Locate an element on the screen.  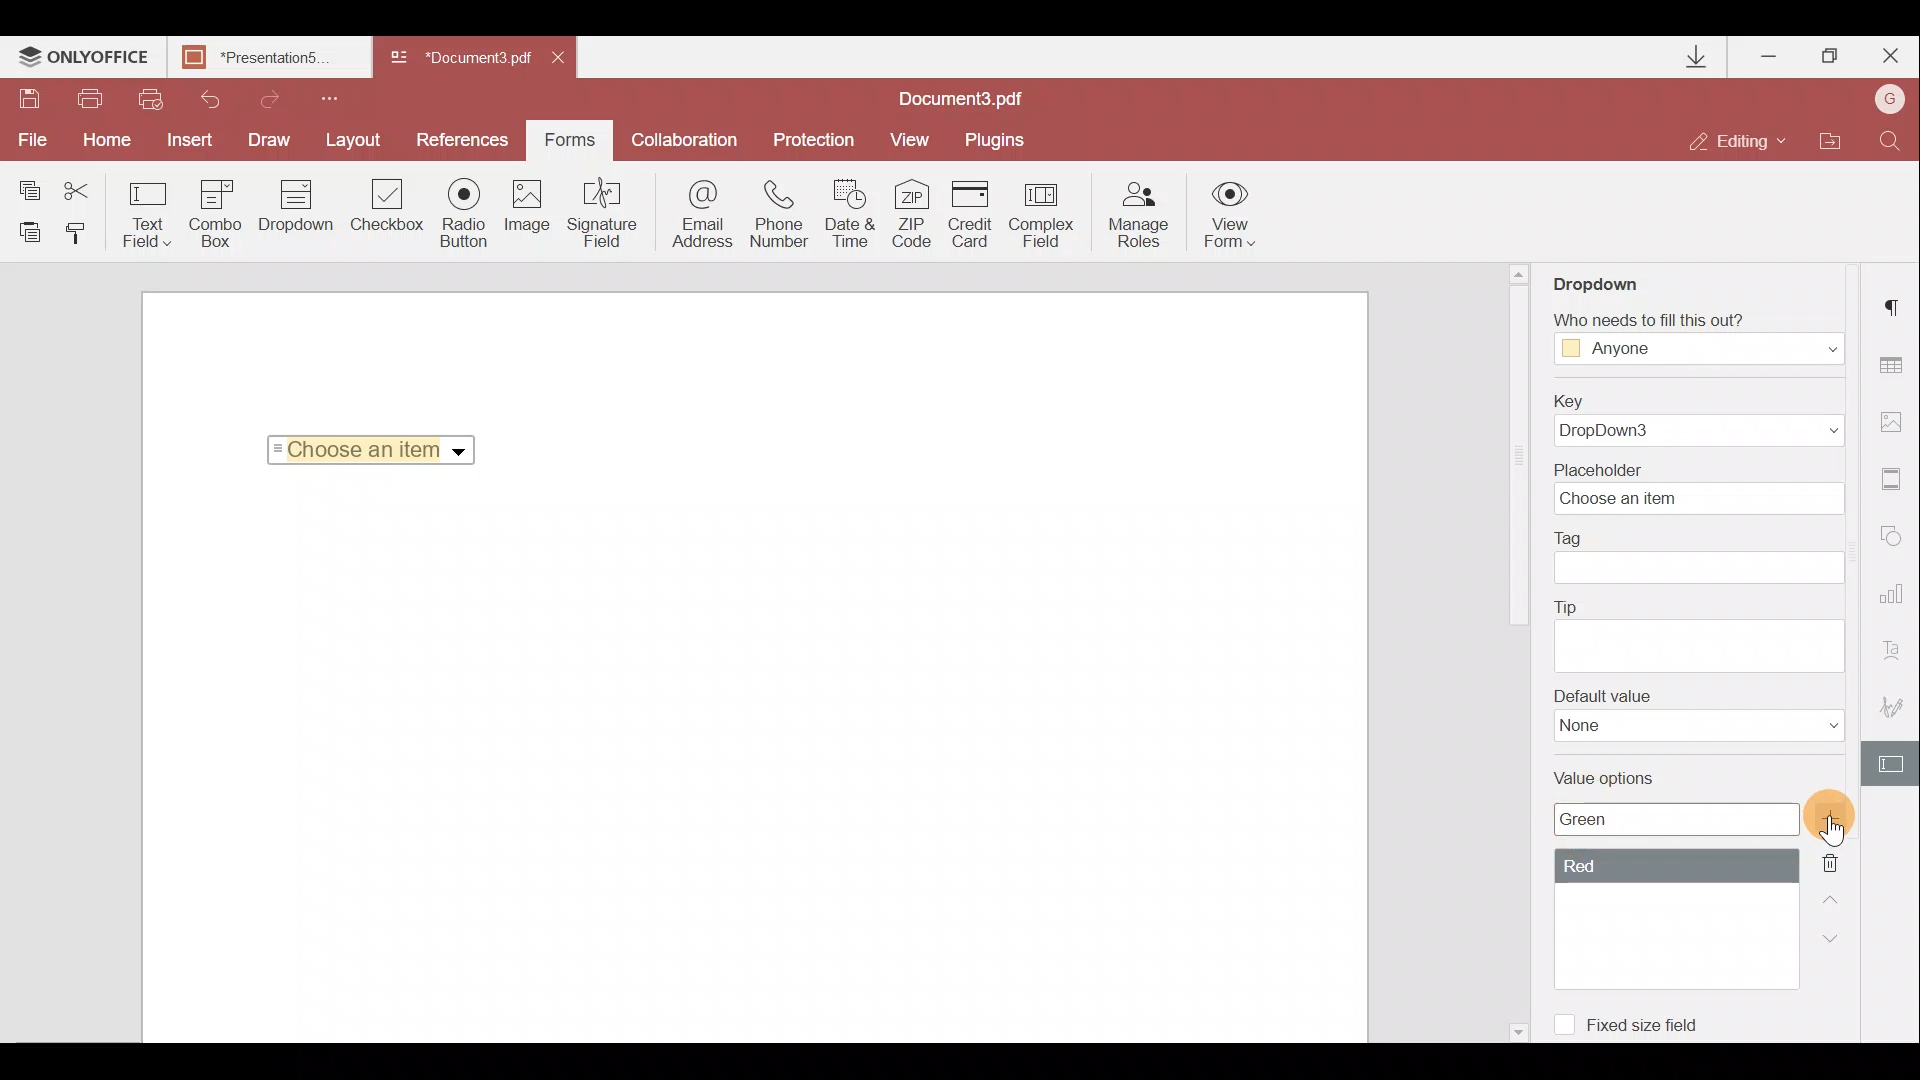
Print file is located at coordinates (96, 99).